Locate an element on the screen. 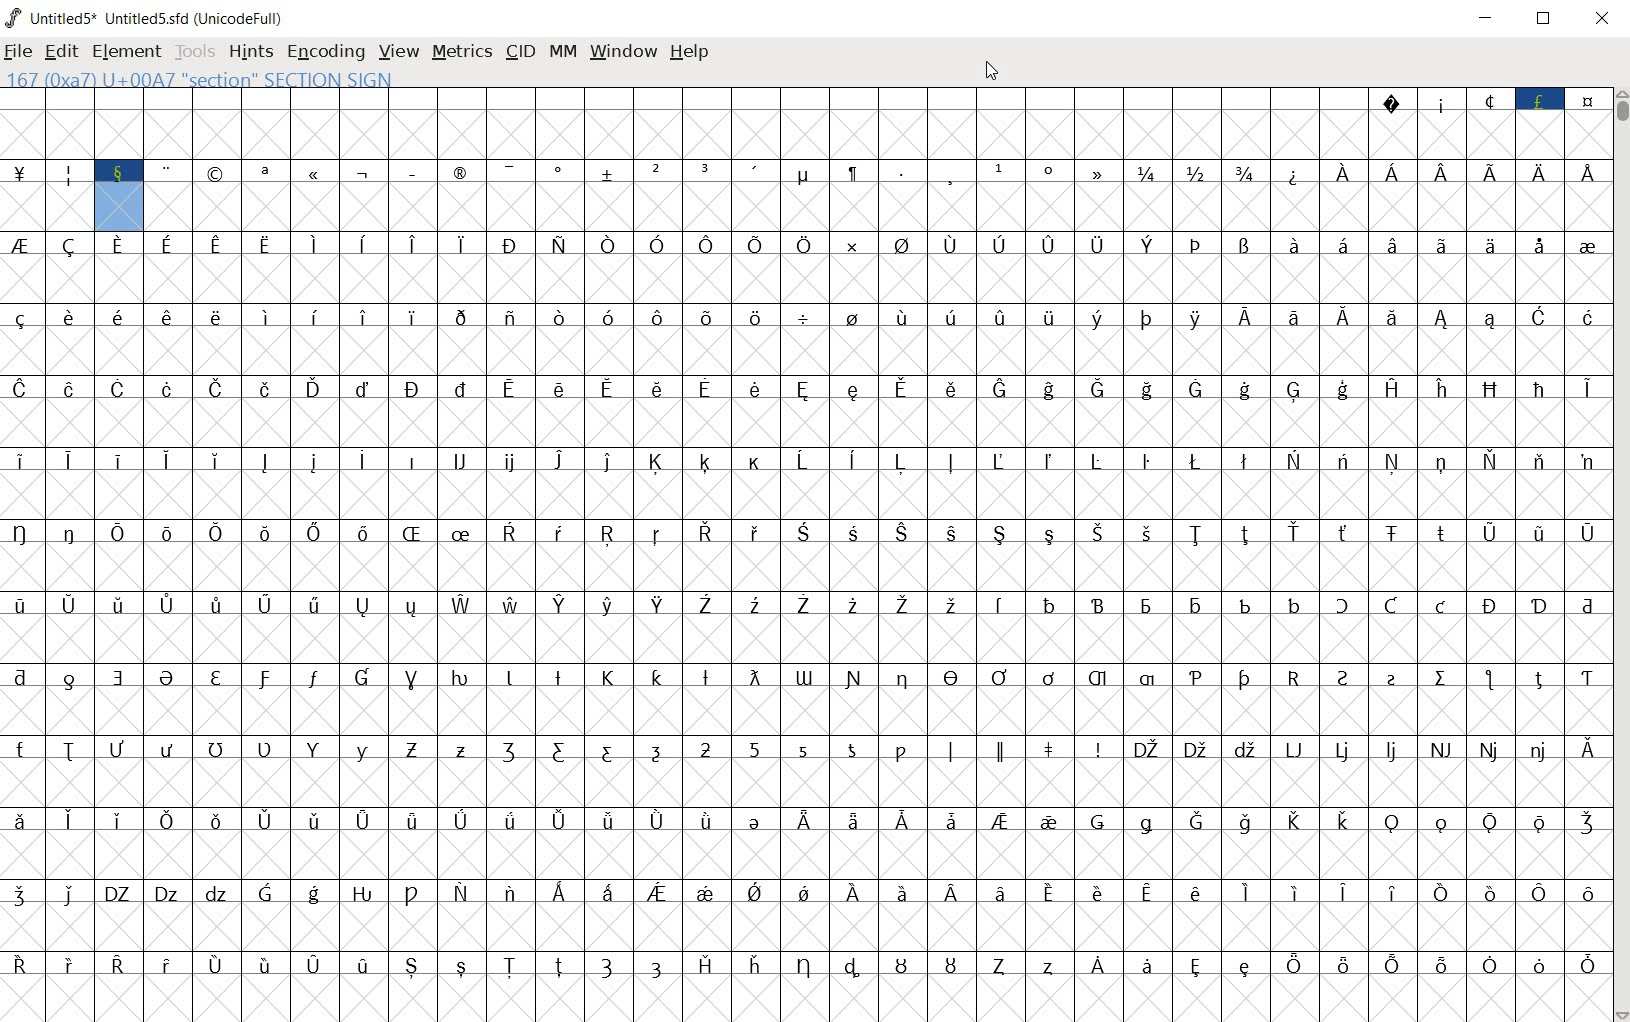 This screenshot has width=1630, height=1022. minimize is located at coordinates (1489, 17).